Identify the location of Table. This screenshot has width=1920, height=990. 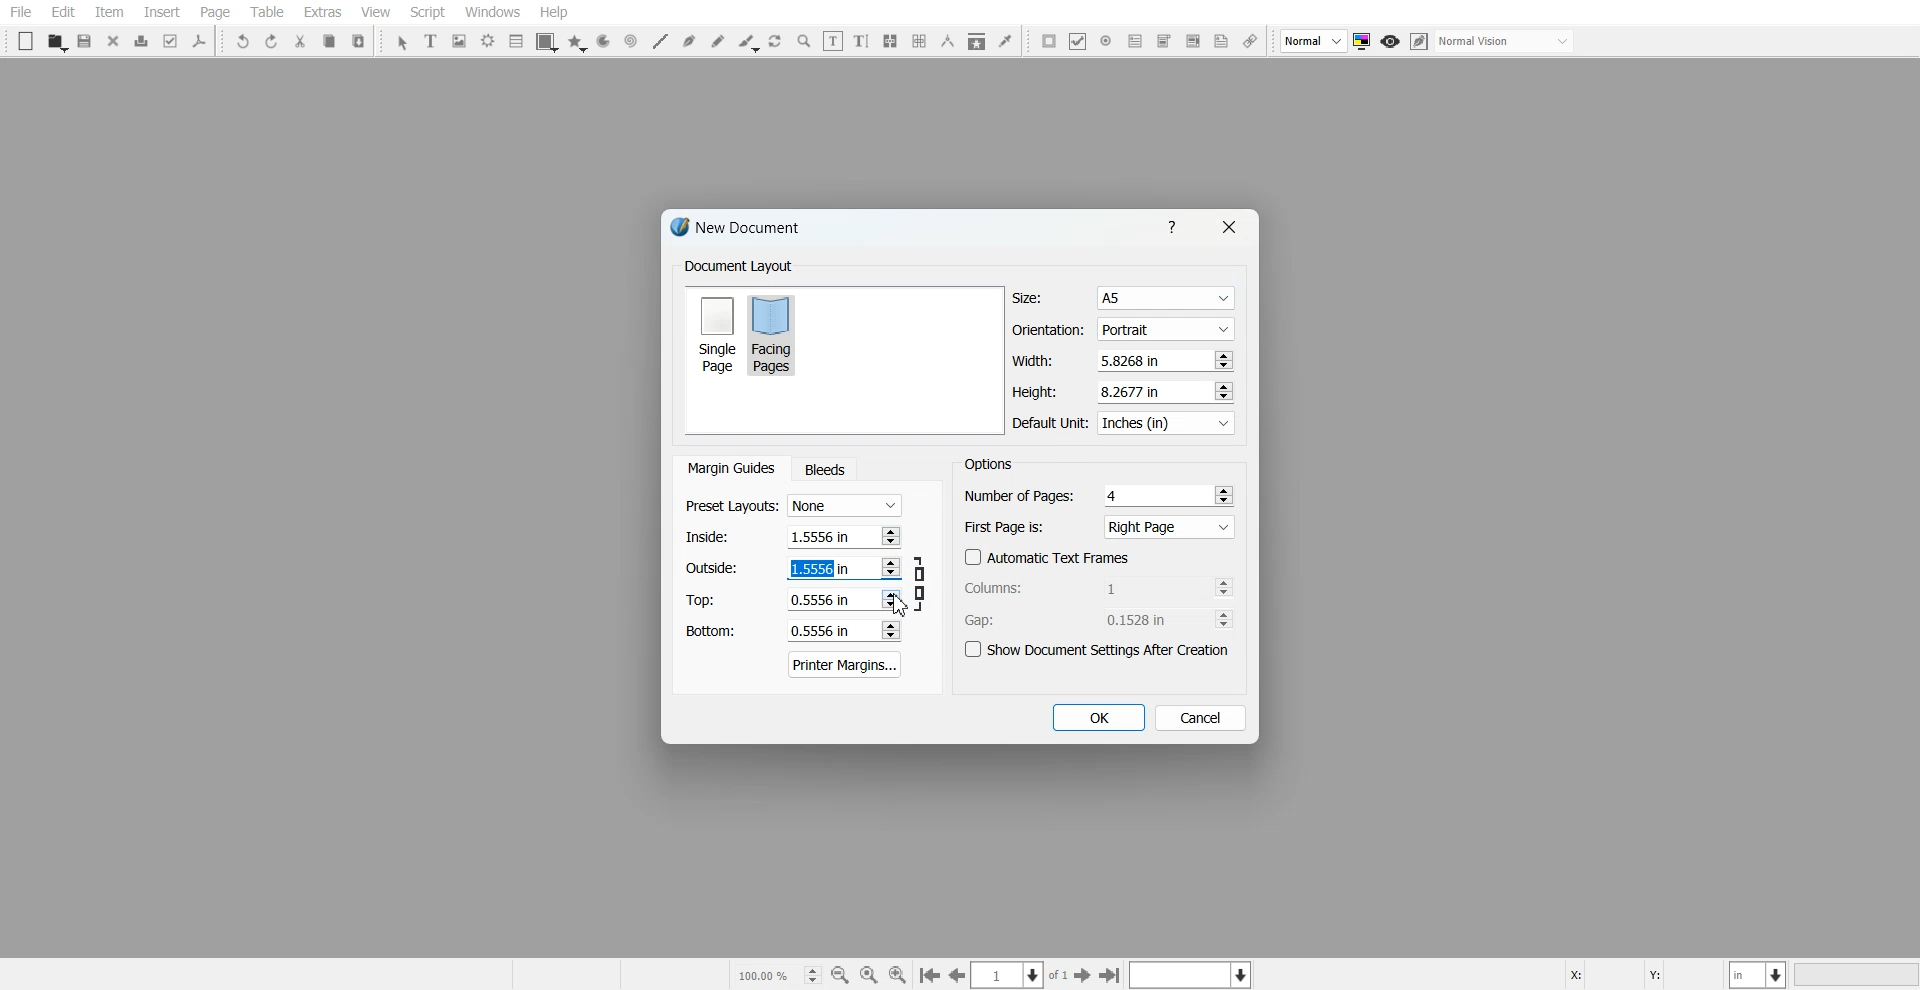
(266, 12).